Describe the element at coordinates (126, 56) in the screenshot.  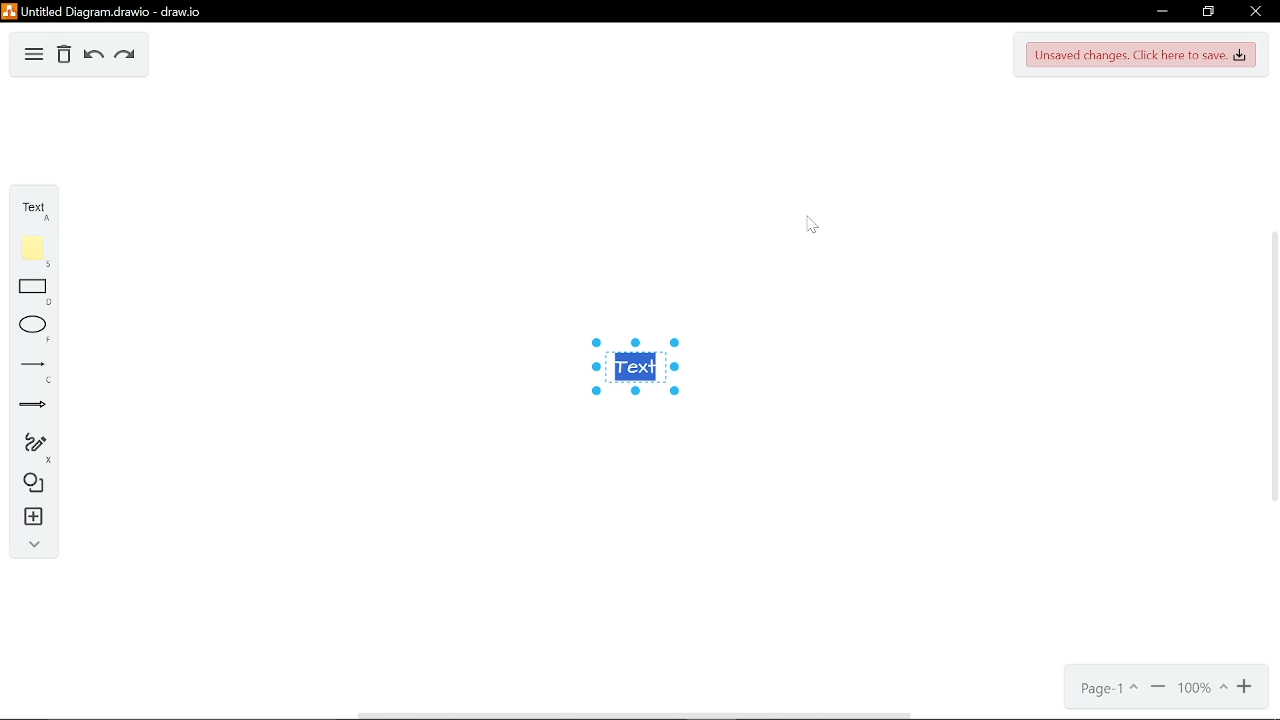
I see `Redo` at that location.